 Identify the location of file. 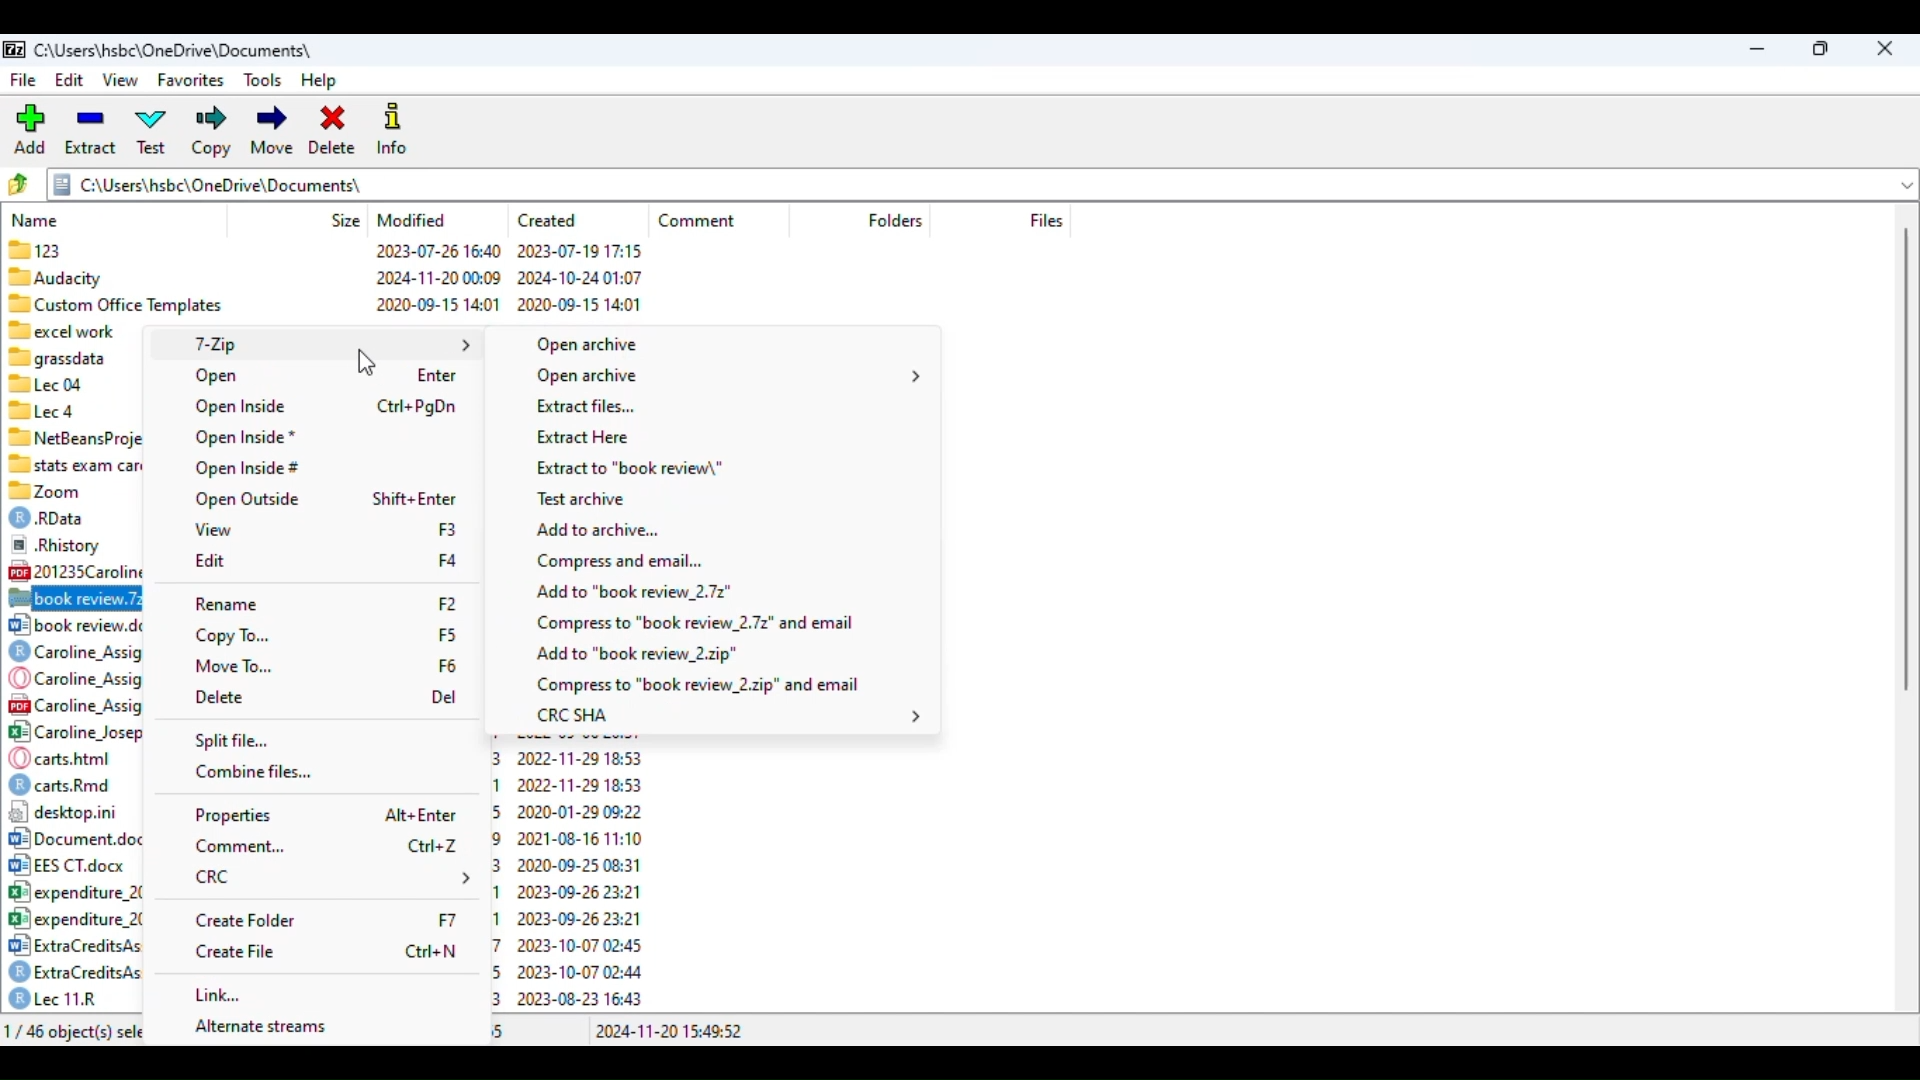
(23, 79).